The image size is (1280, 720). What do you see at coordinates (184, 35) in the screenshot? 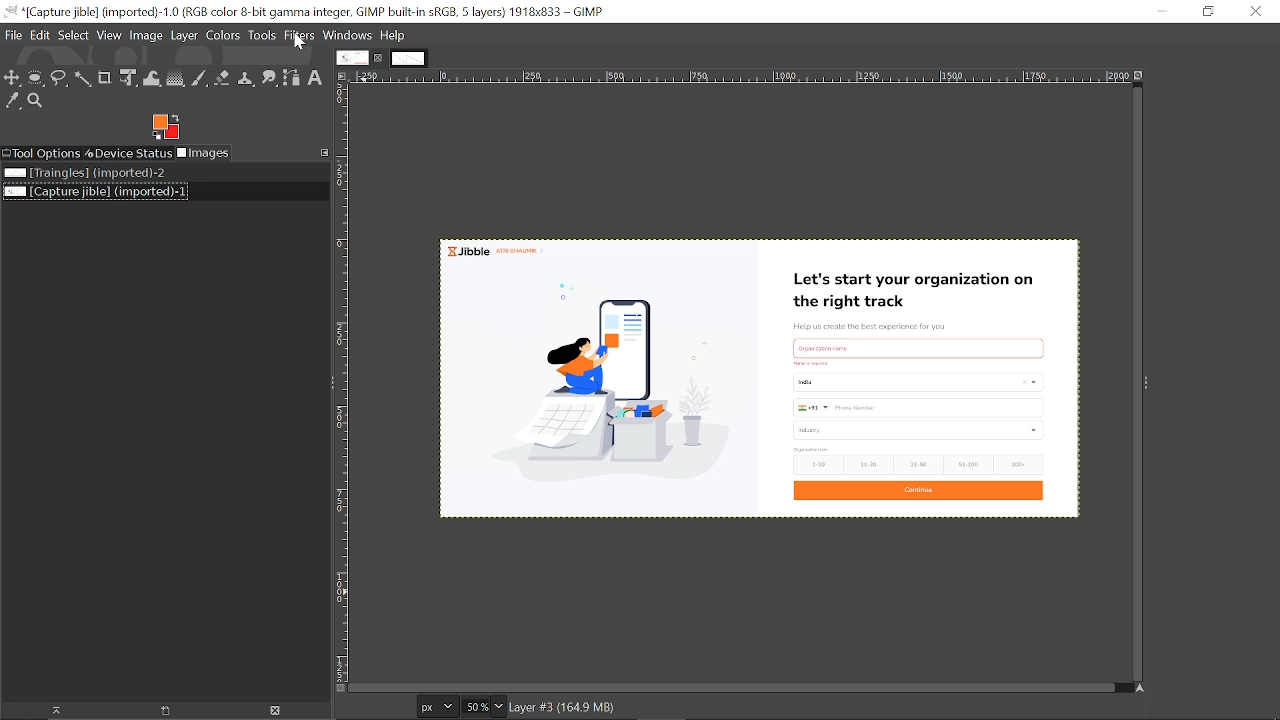
I see `Layer` at bounding box center [184, 35].